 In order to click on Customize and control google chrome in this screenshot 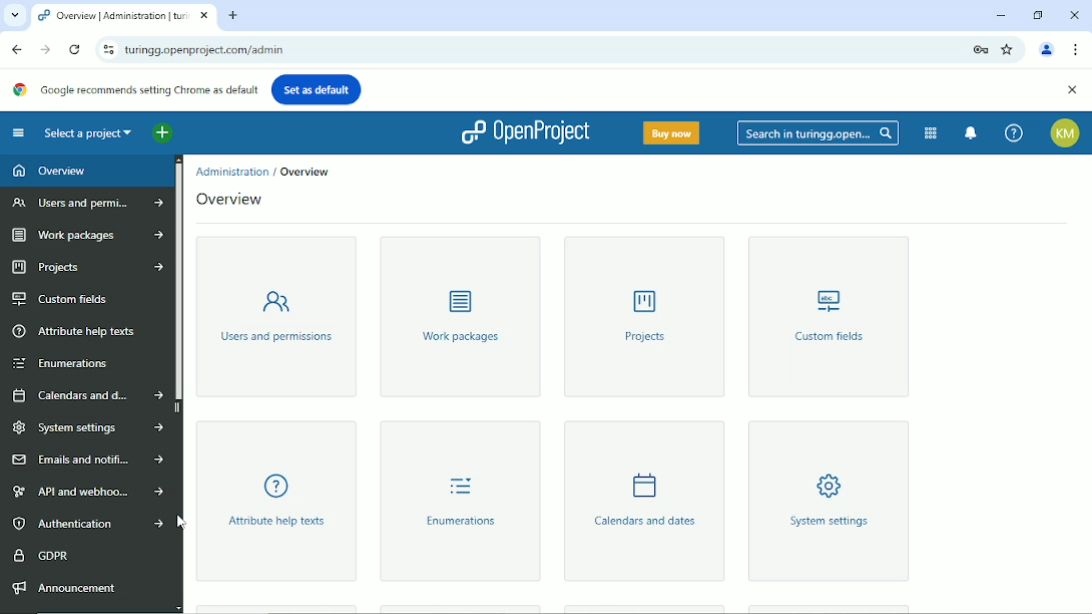, I will do `click(1076, 50)`.